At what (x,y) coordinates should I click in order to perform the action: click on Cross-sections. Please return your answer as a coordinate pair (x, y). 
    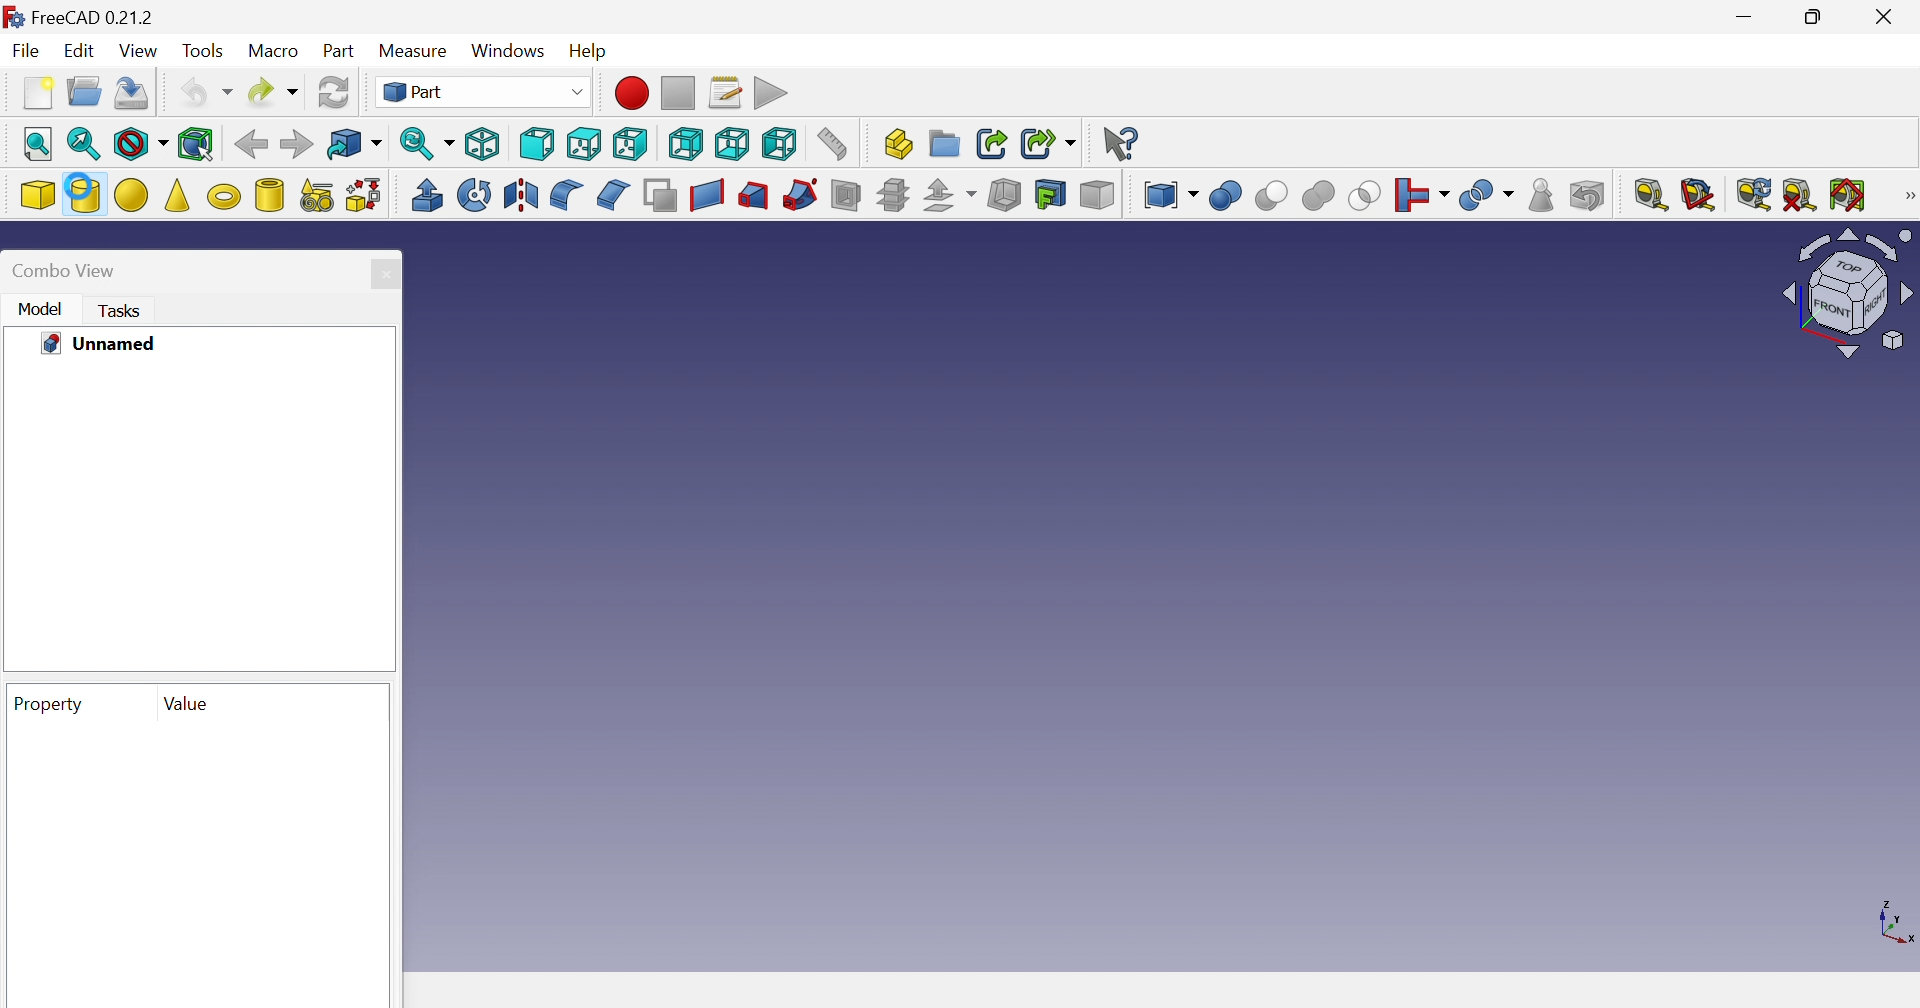
    Looking at the image, I should click on (891, 195).